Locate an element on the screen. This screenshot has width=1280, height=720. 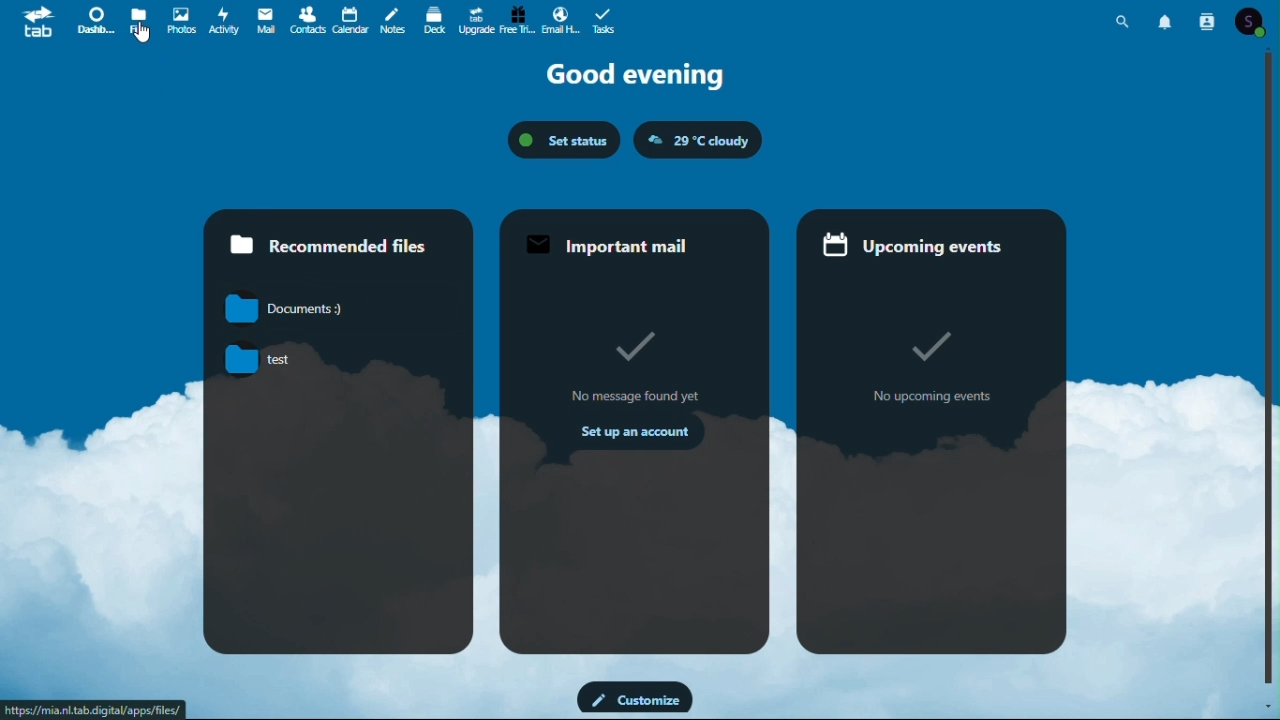
URL is located at coordinates (97, 708).